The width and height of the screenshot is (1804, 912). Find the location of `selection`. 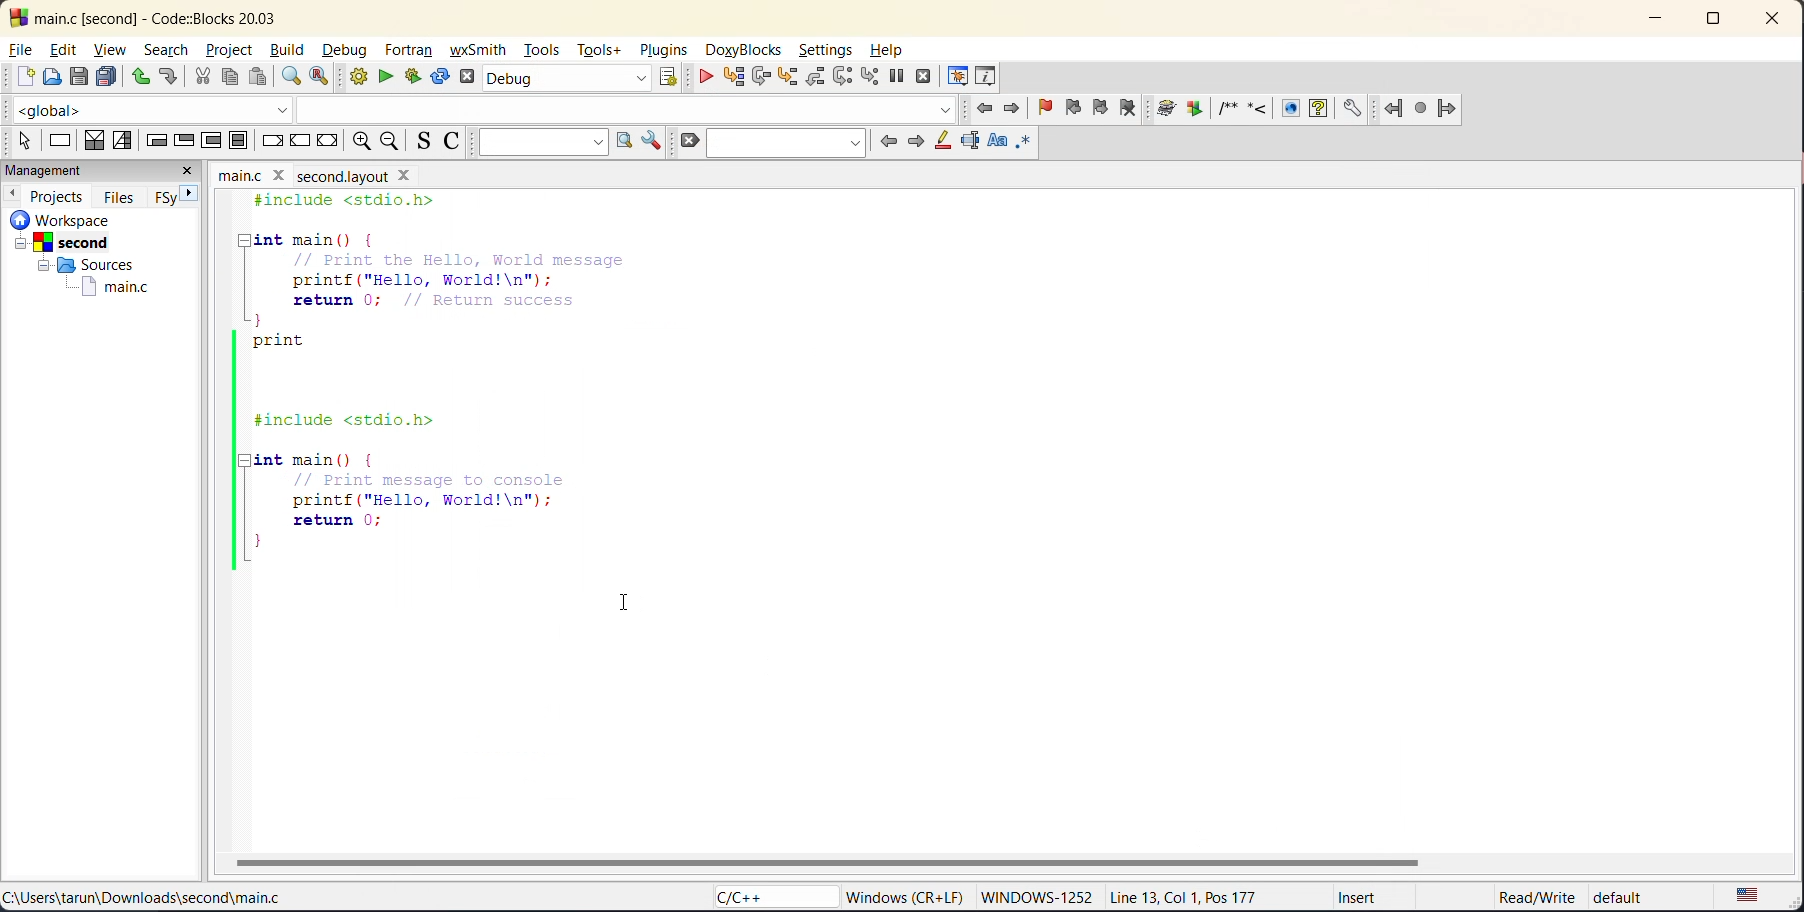

selection is located at coordinates (124, 140).